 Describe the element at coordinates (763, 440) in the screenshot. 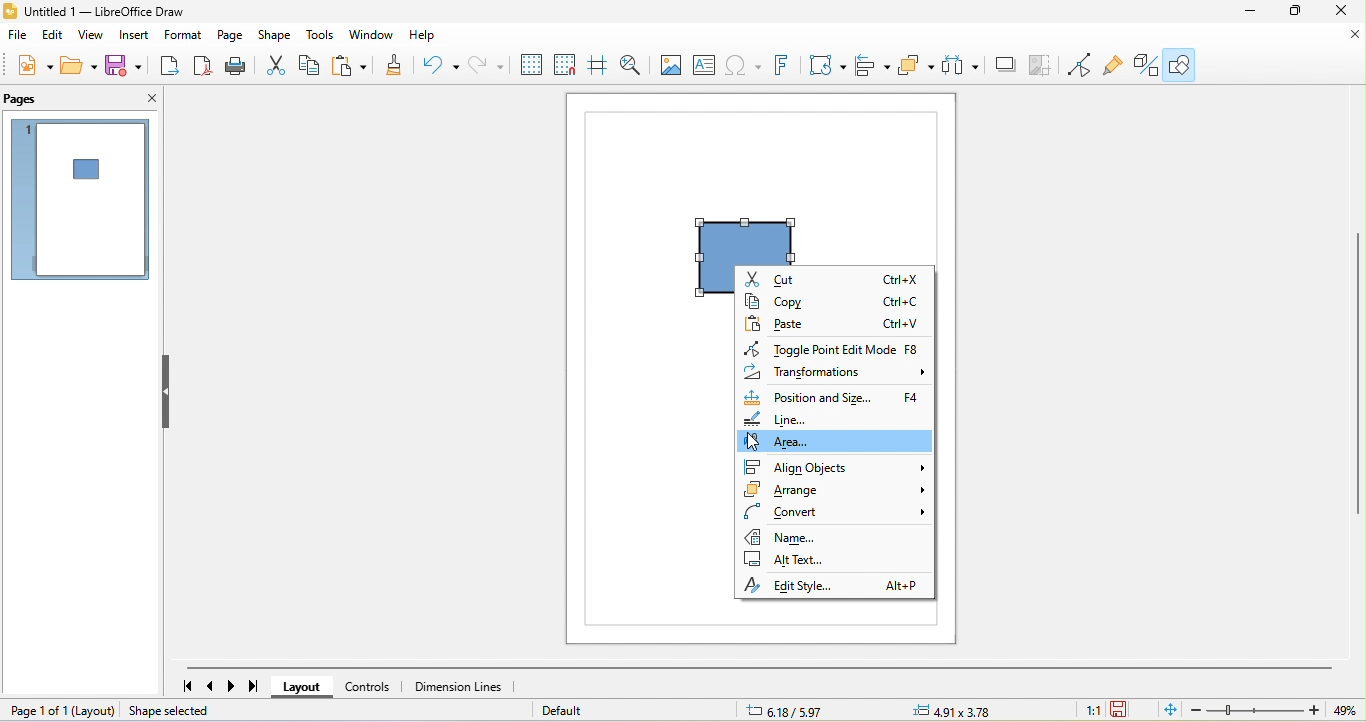

I see `cursor movement` at that location.